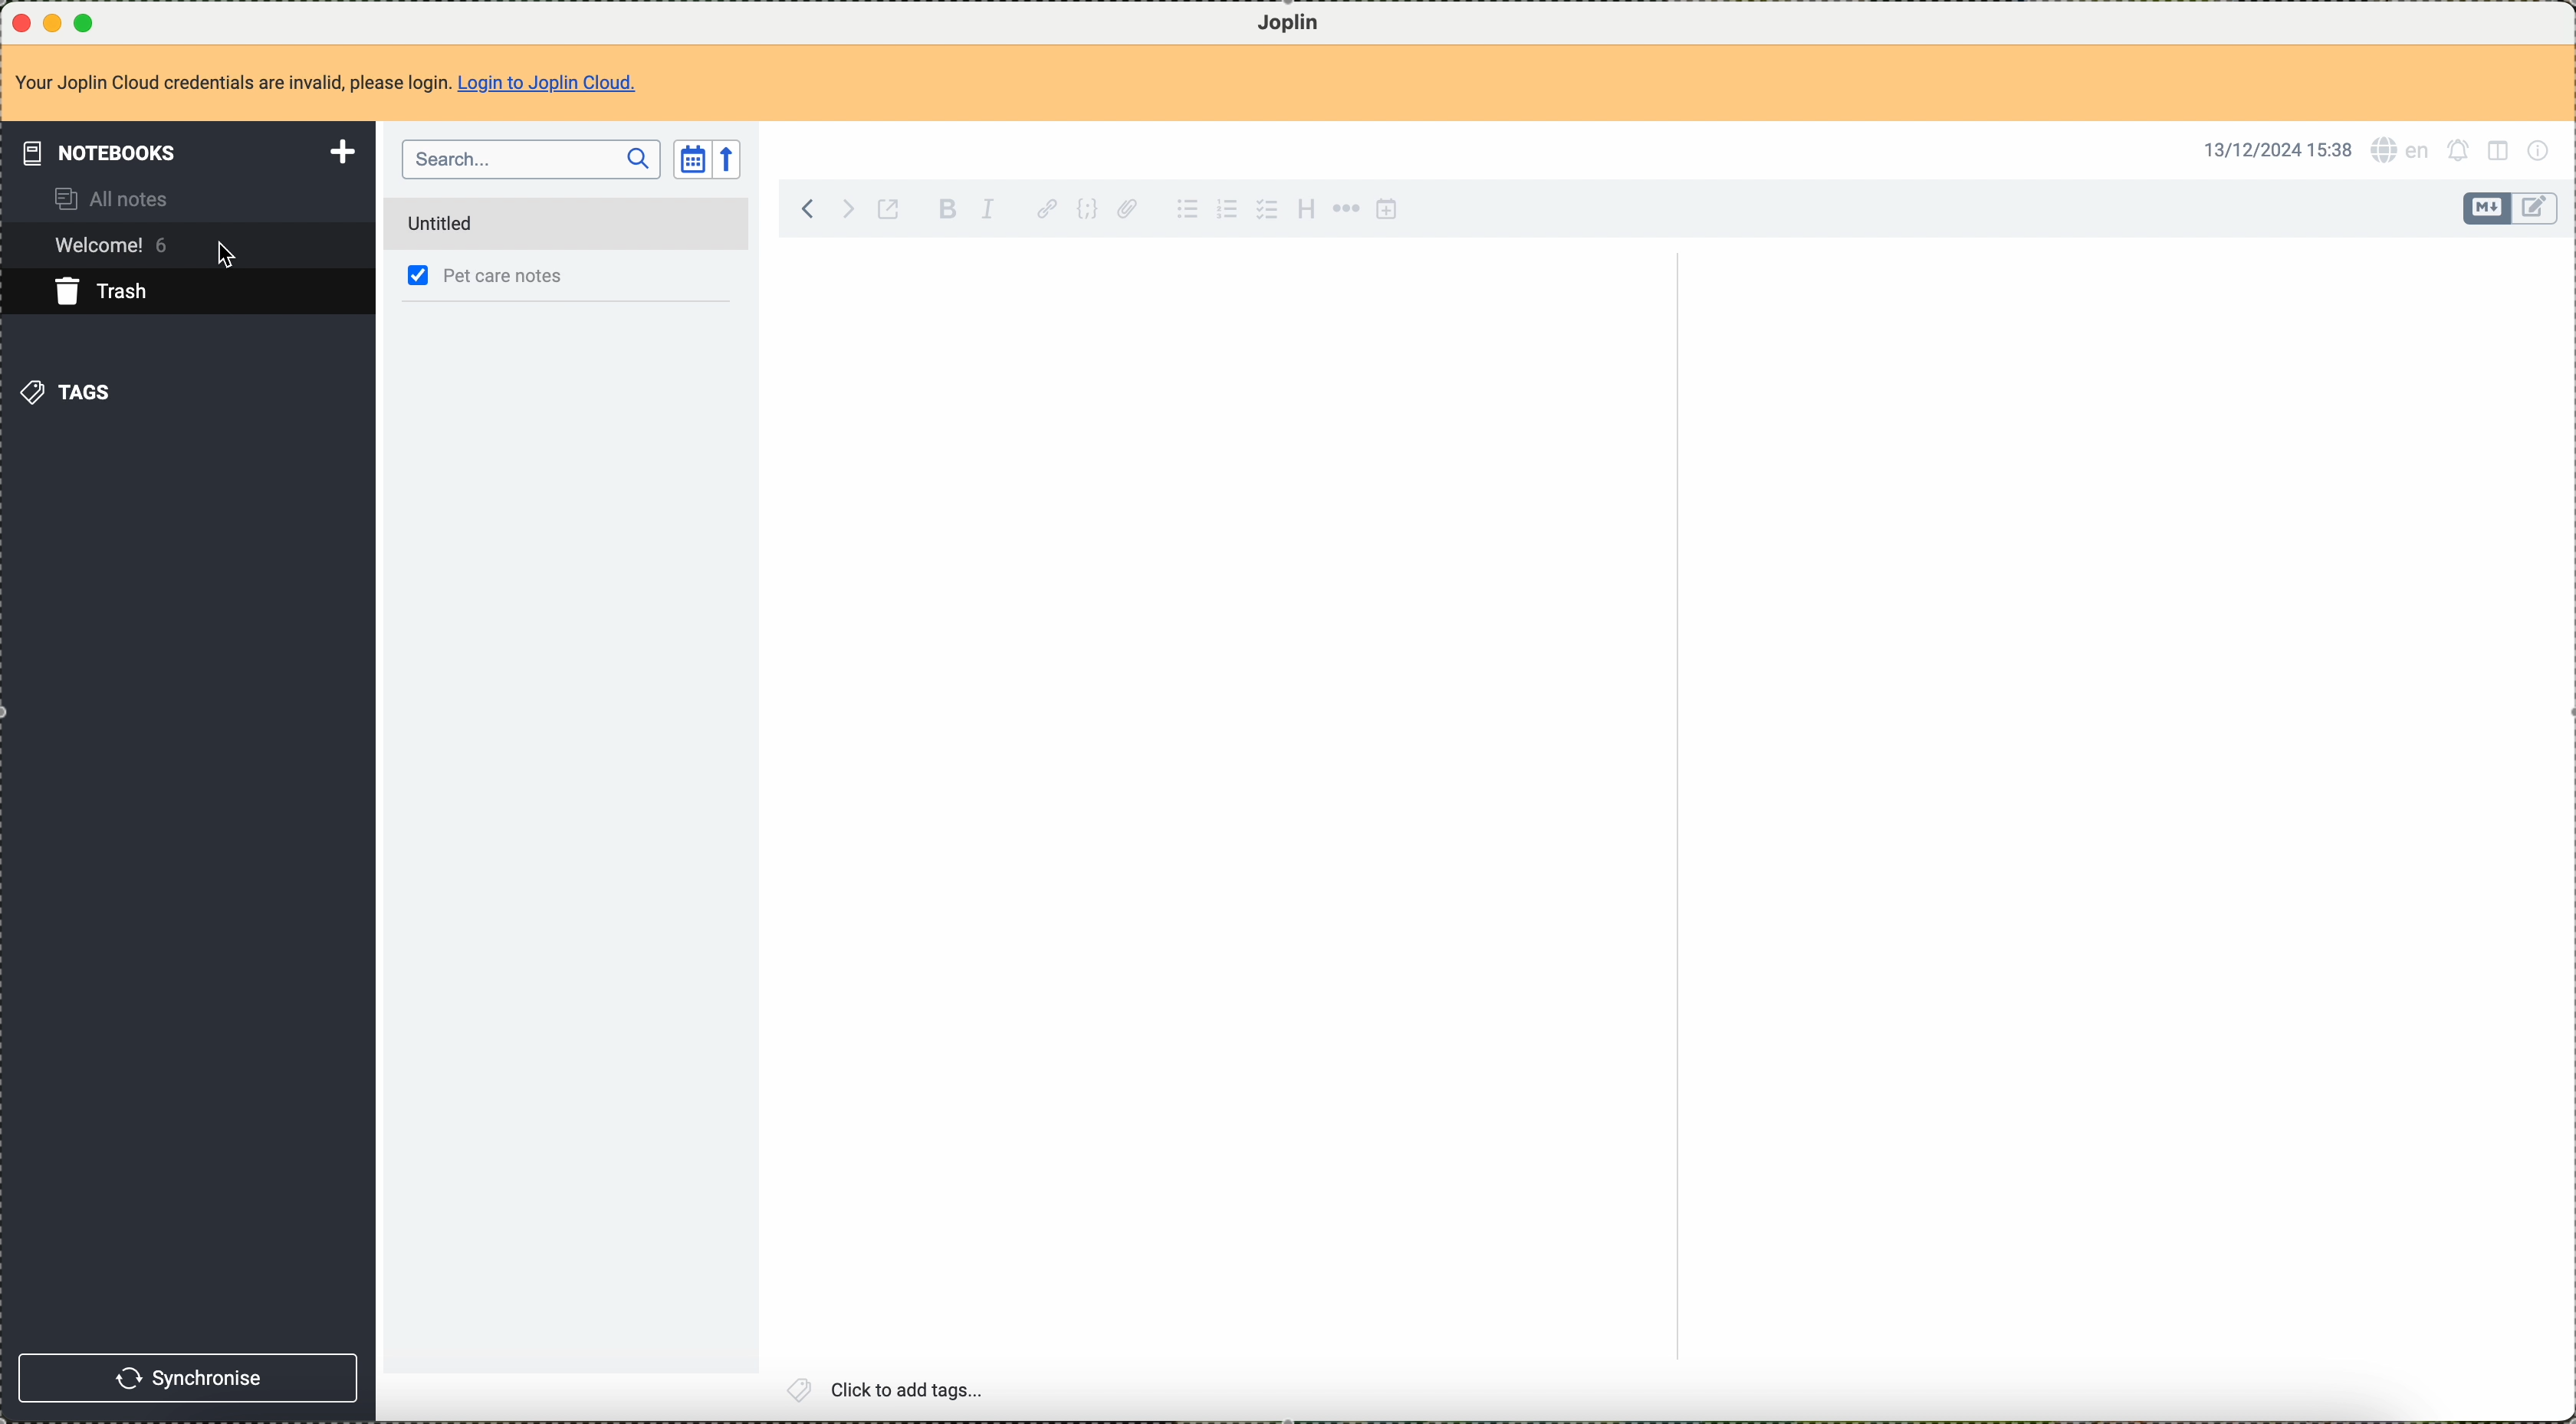 The image size is (2576, 1424). I want to click on close program, so click(19, 19).